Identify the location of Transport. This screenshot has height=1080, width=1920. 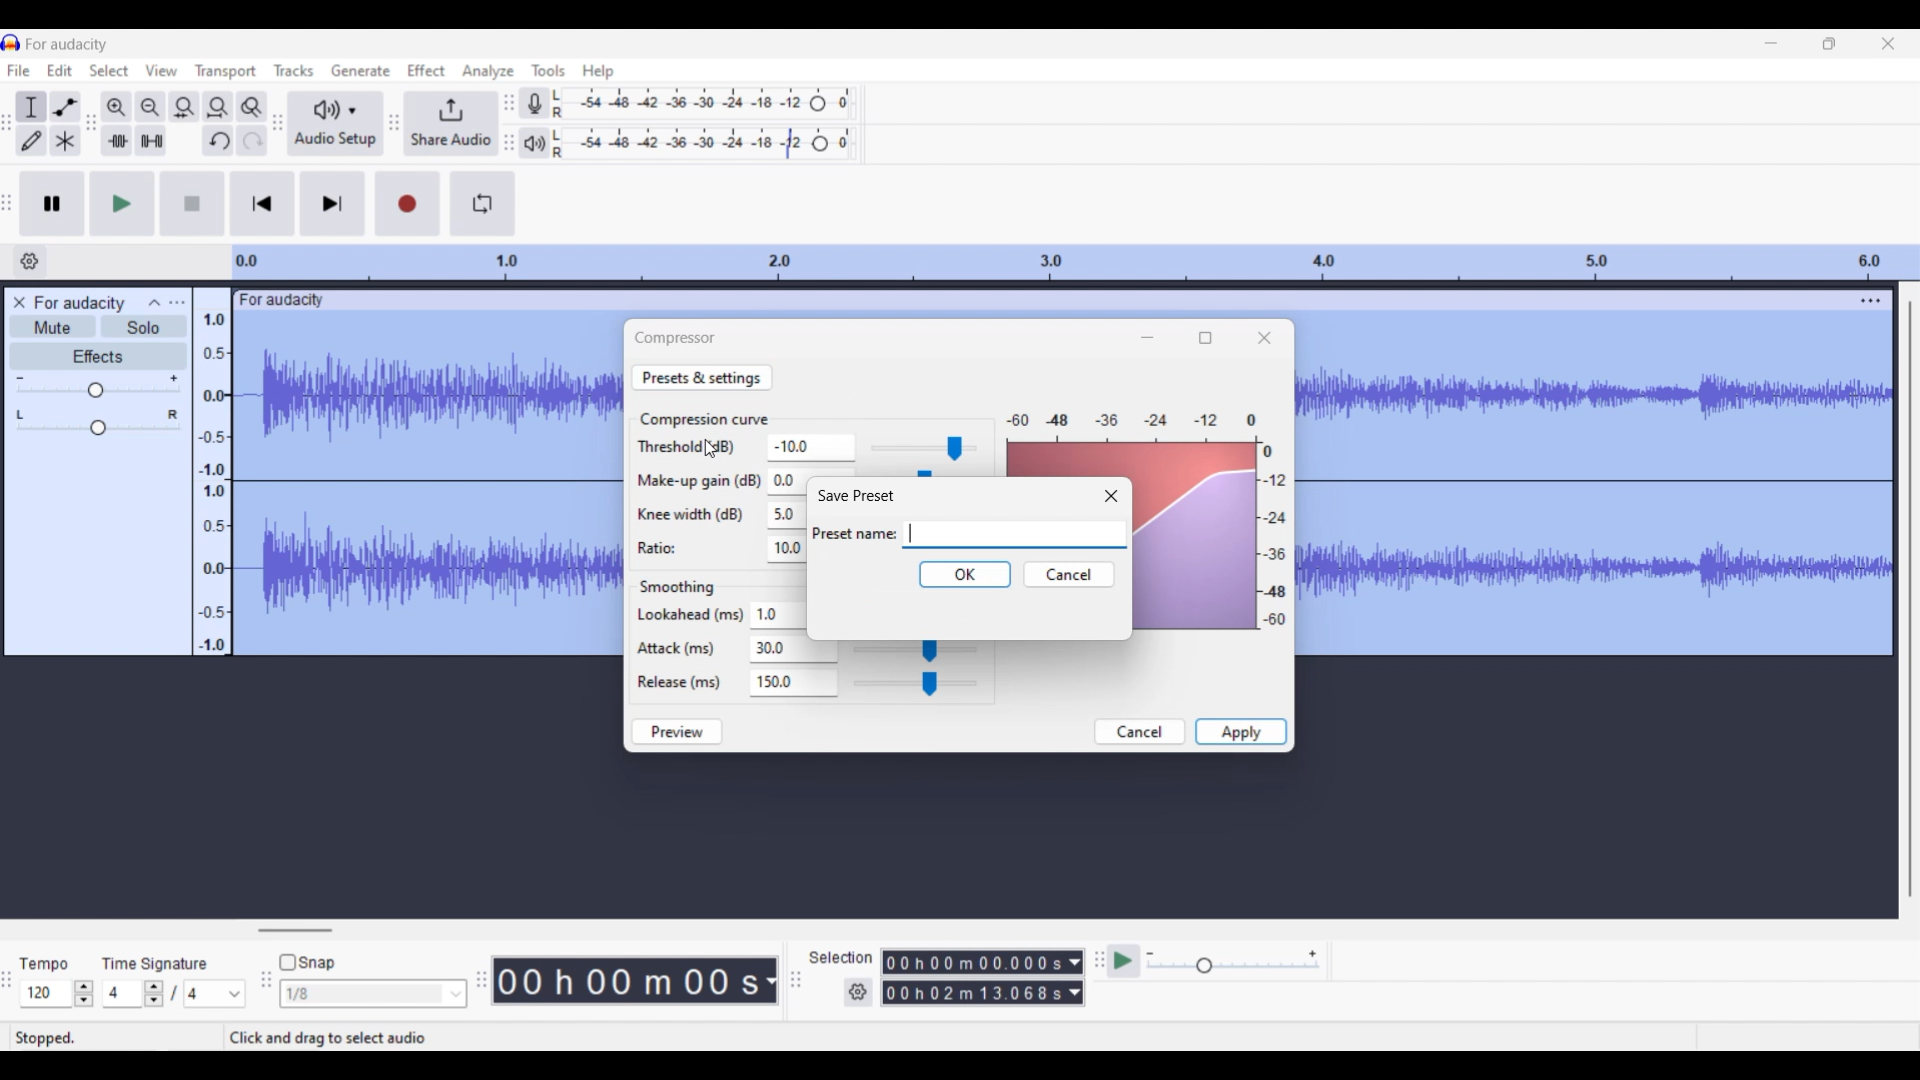
(226, 72).